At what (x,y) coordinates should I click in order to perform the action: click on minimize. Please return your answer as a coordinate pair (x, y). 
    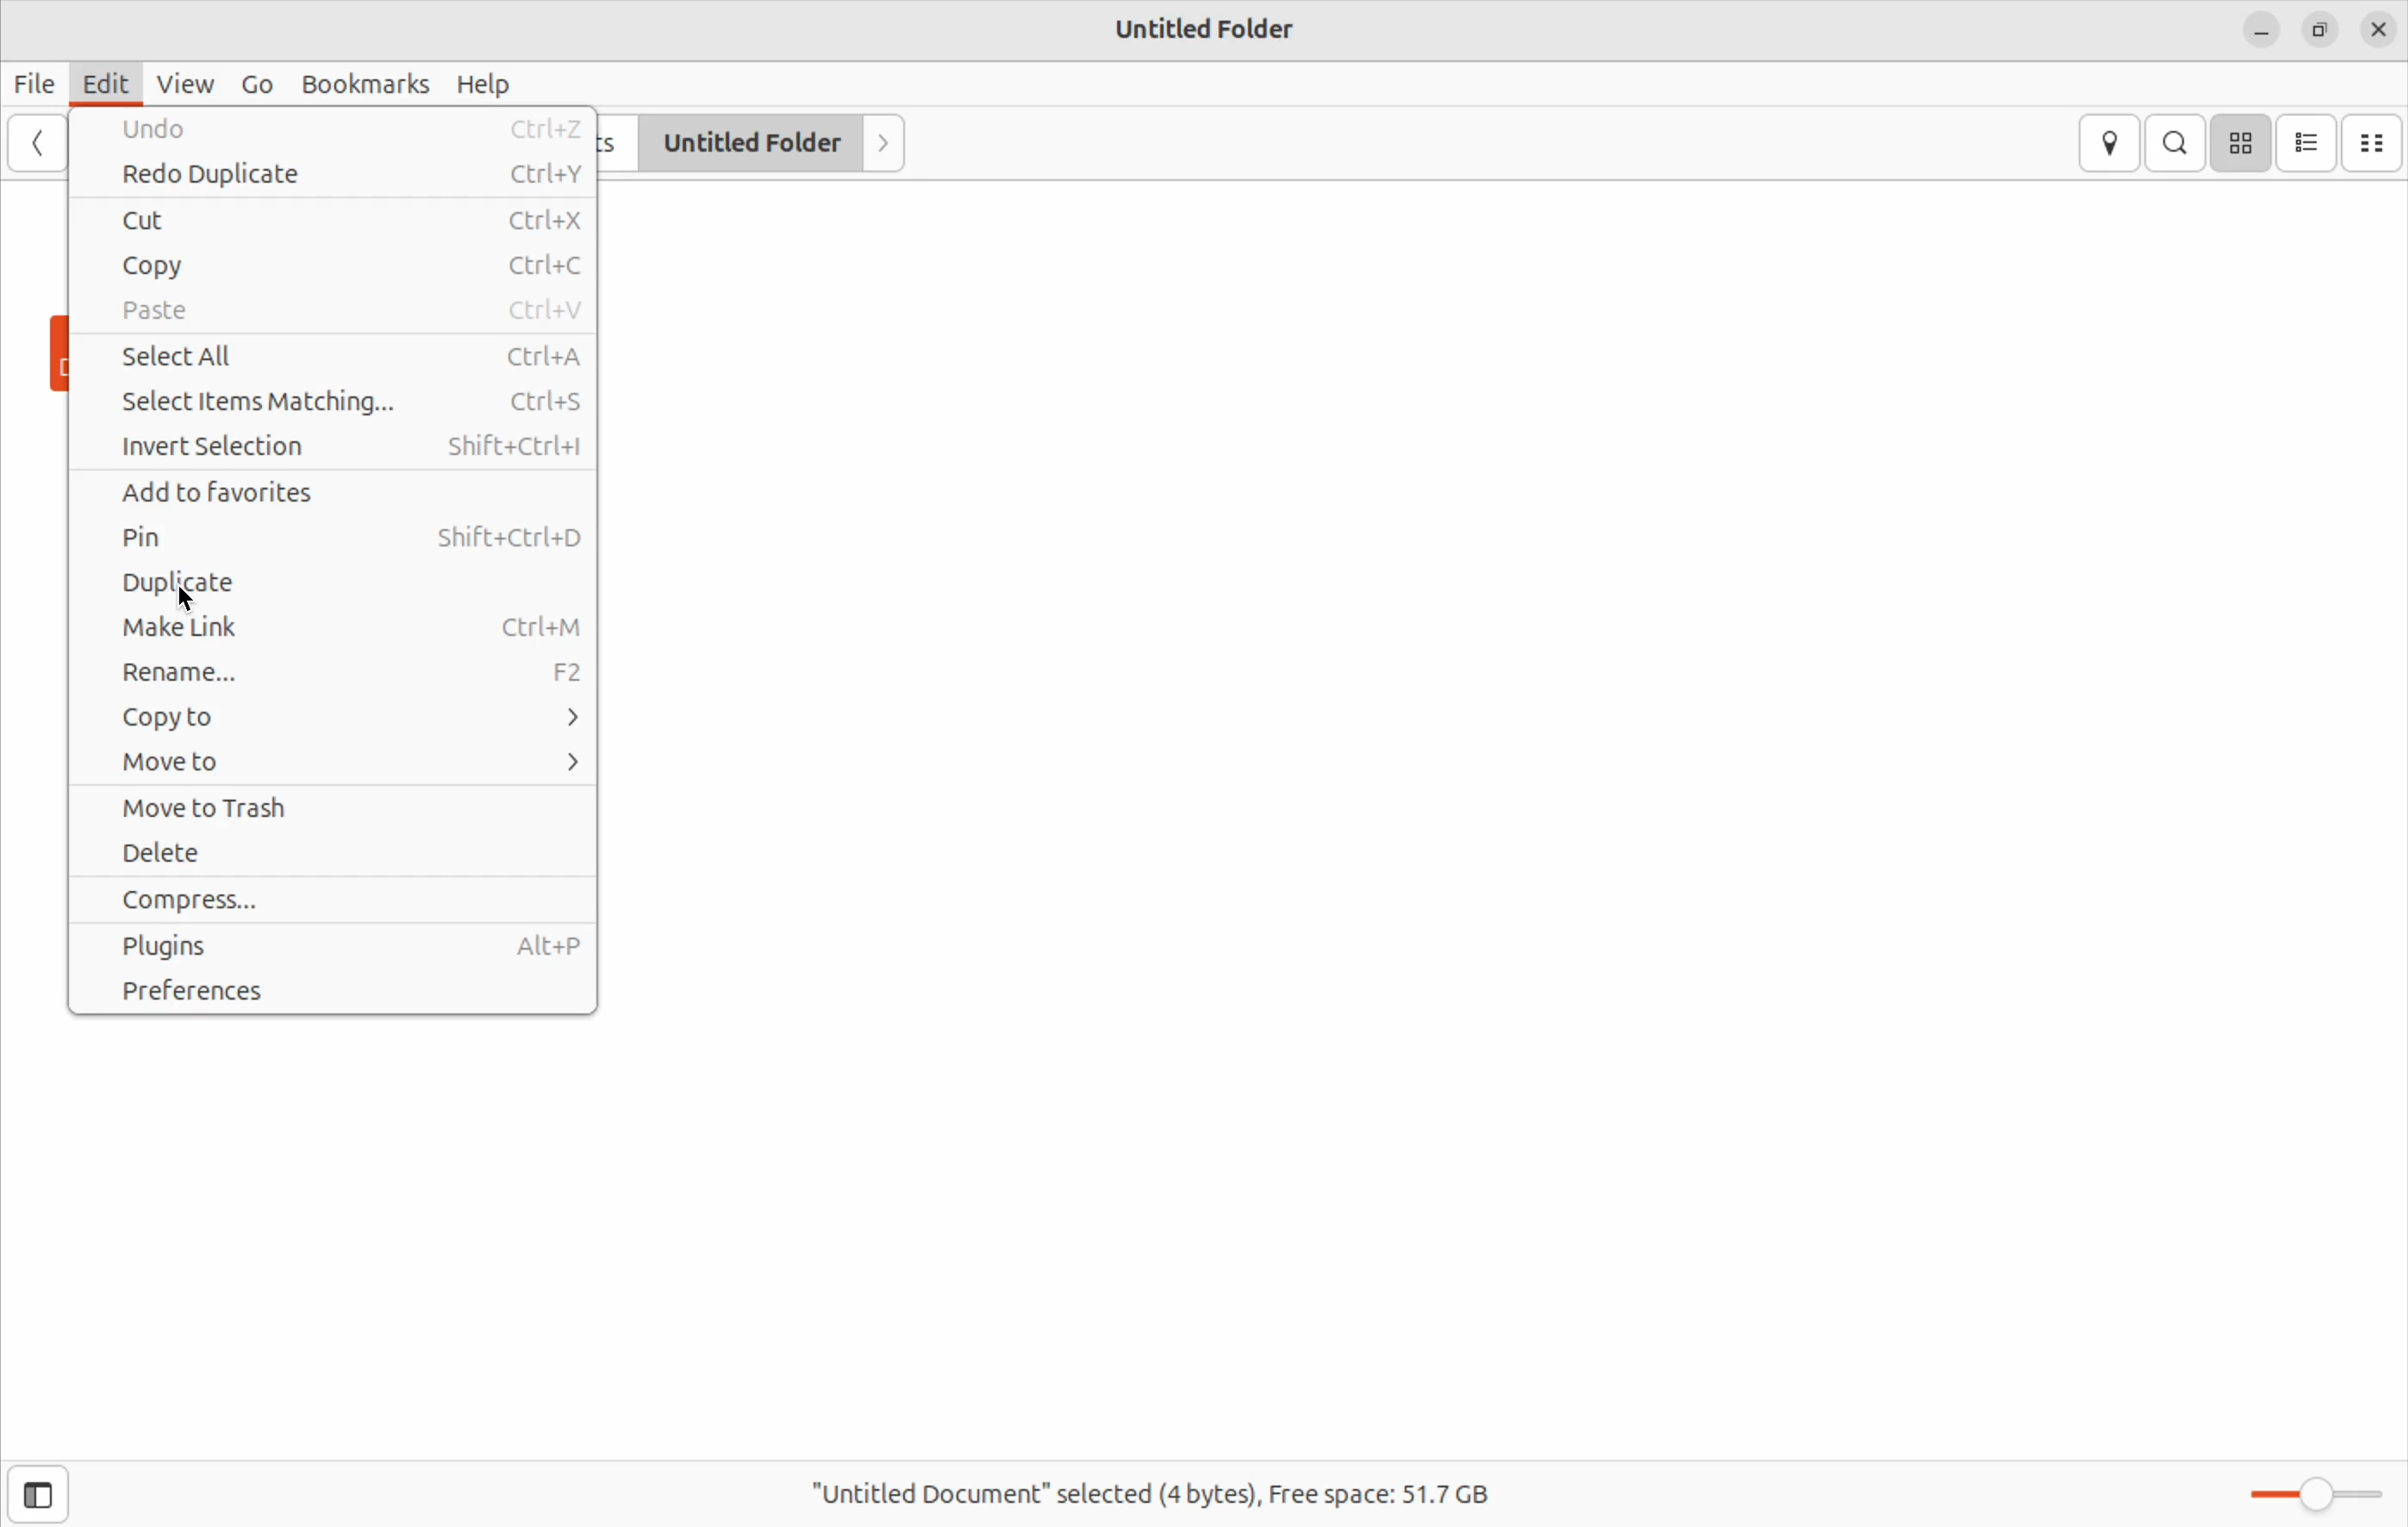
    Looking at the image, I should click on (2263, 36).